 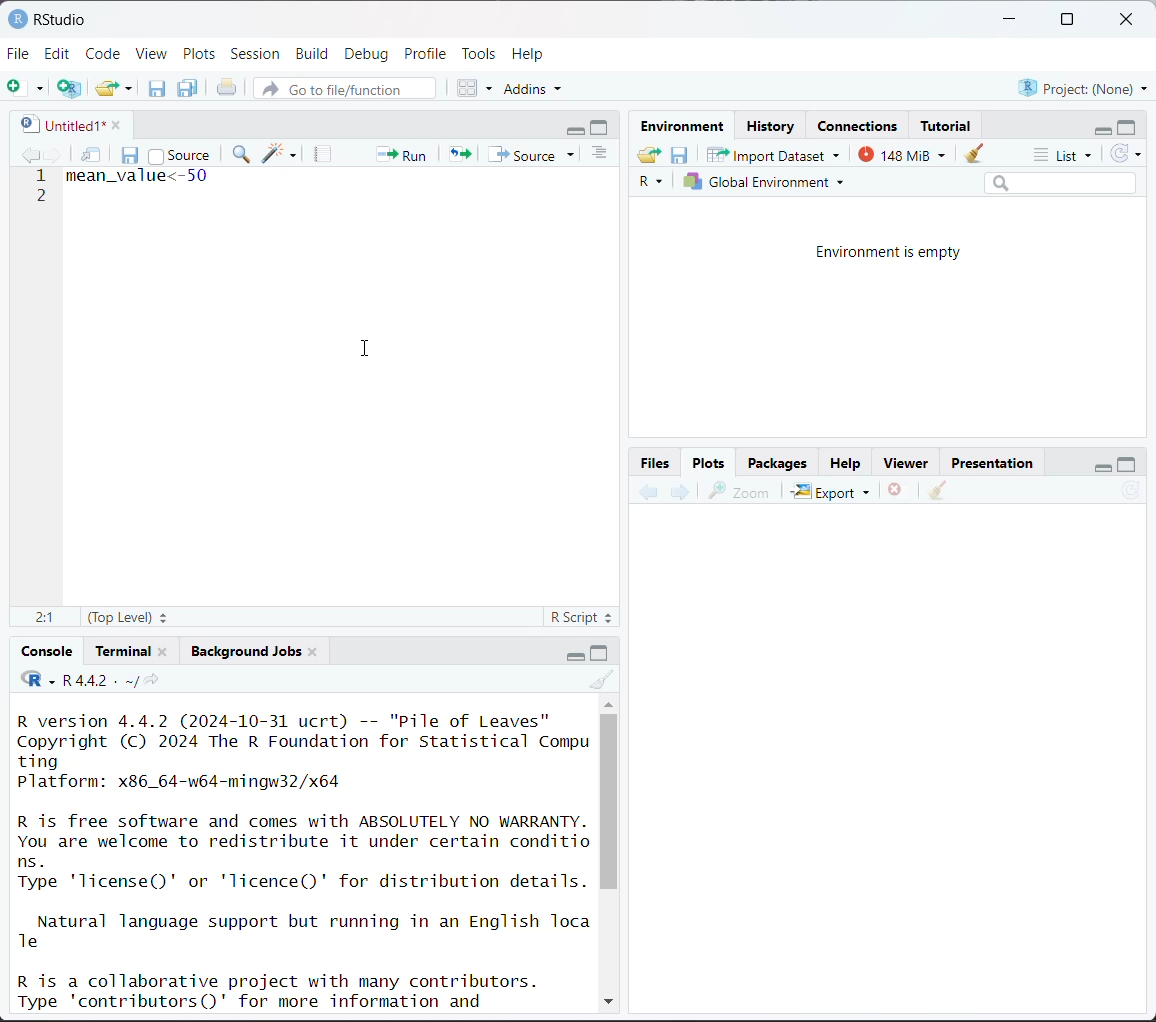 I want to click on up, so click(x=608, y=702).